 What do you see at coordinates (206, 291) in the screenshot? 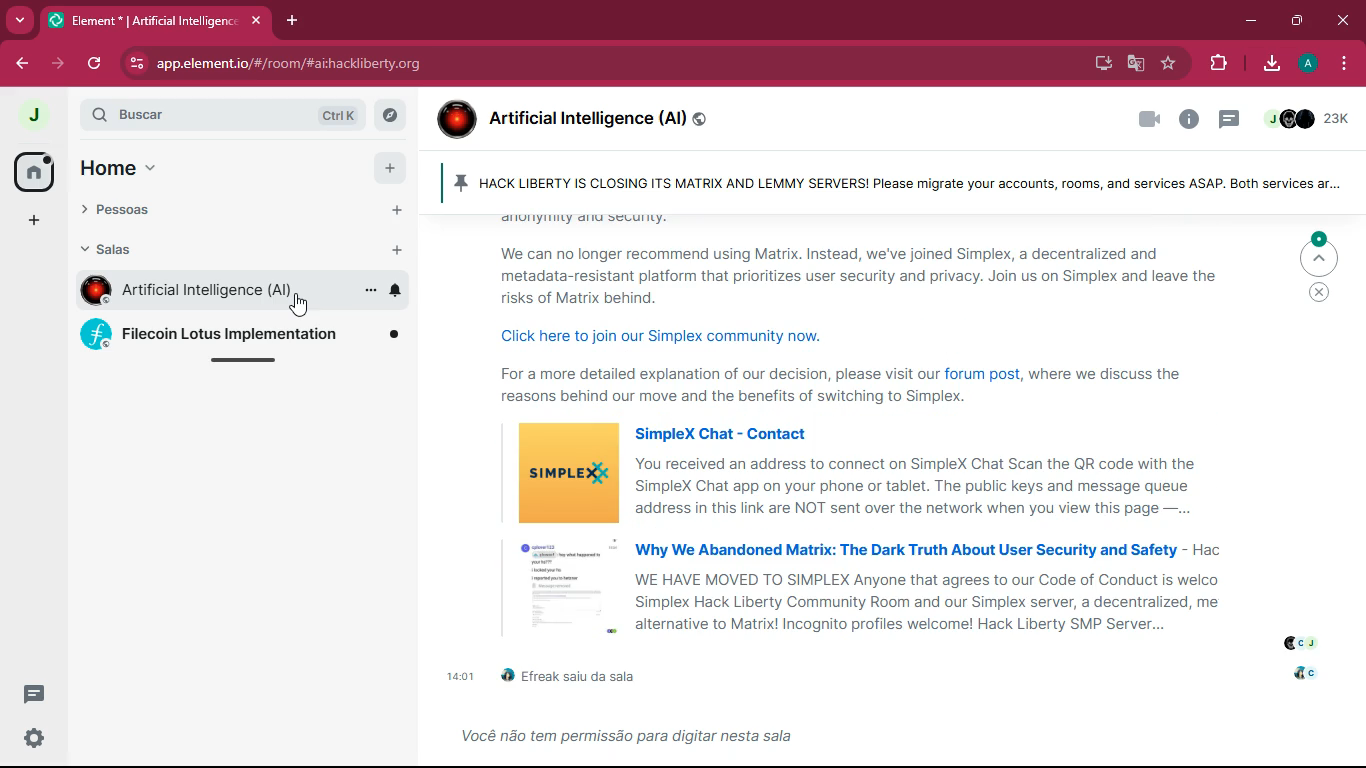
I see `Artificial intelligence (AI)` at bounding box center [206, 291].